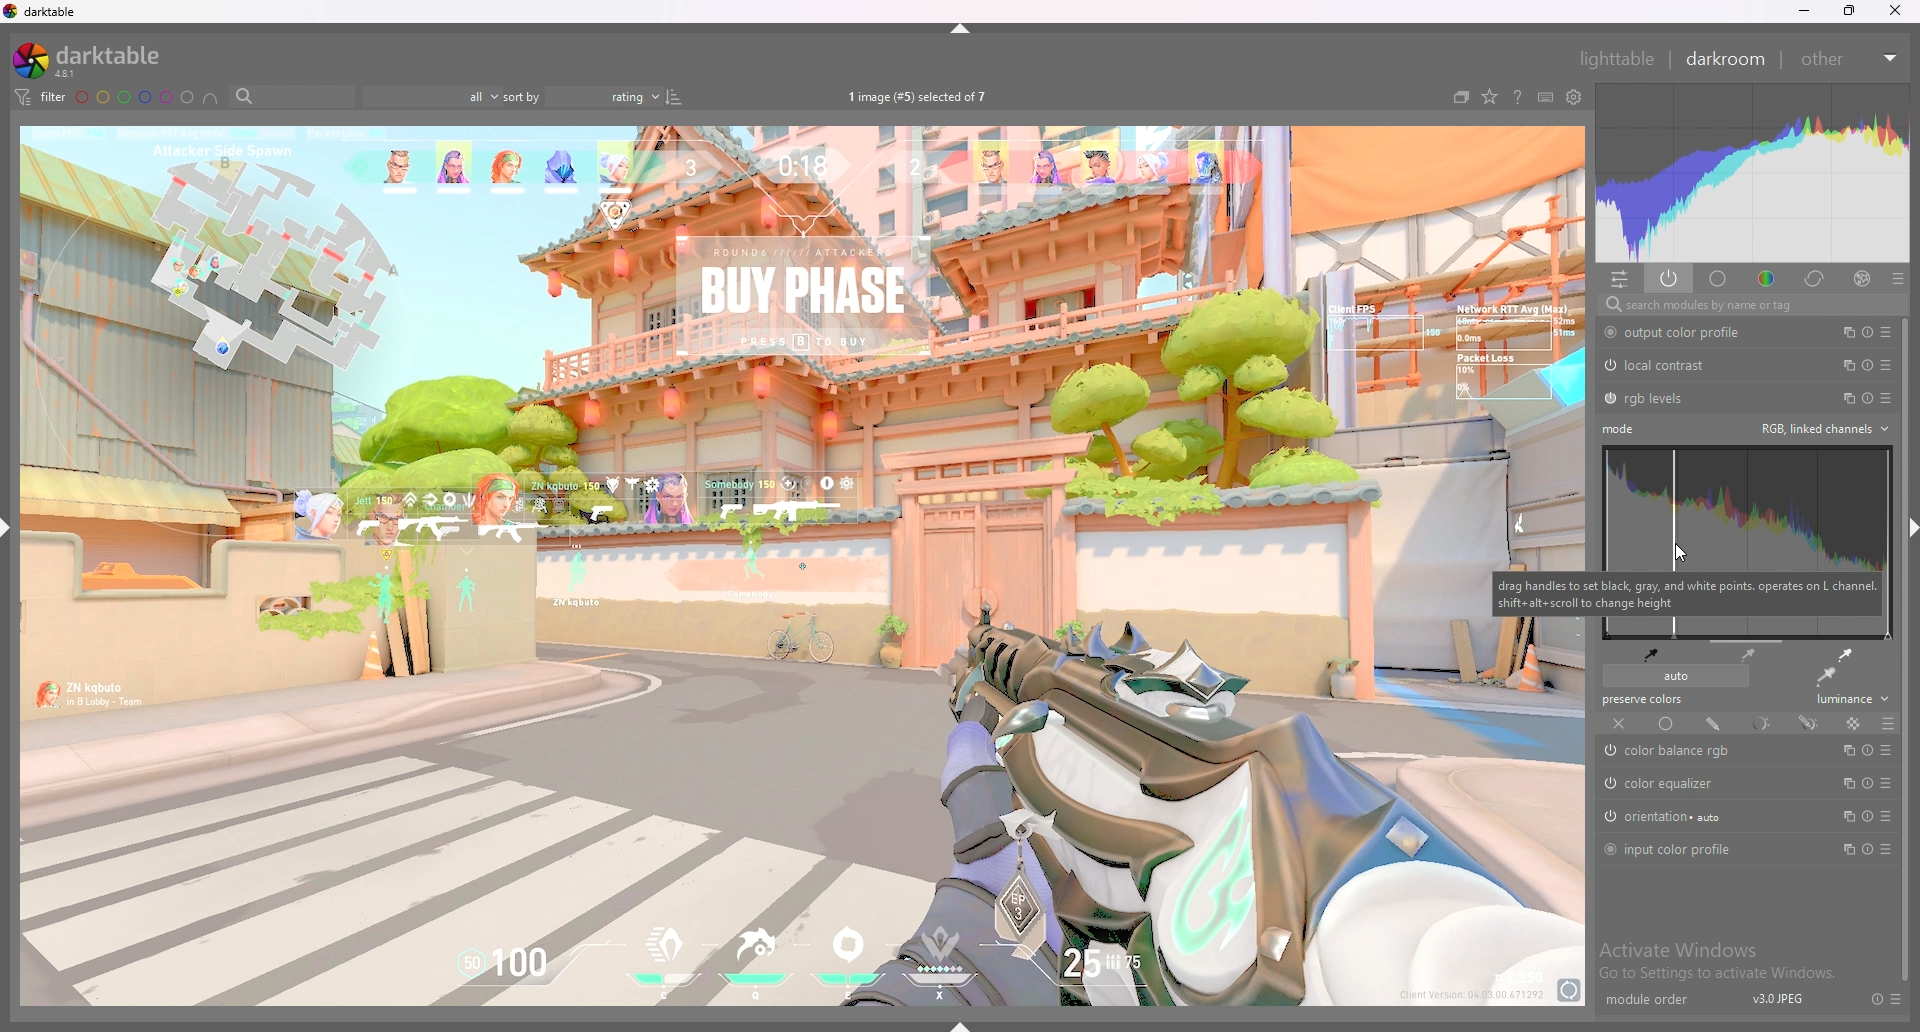  I want to click on images selected, so click(918, 96).